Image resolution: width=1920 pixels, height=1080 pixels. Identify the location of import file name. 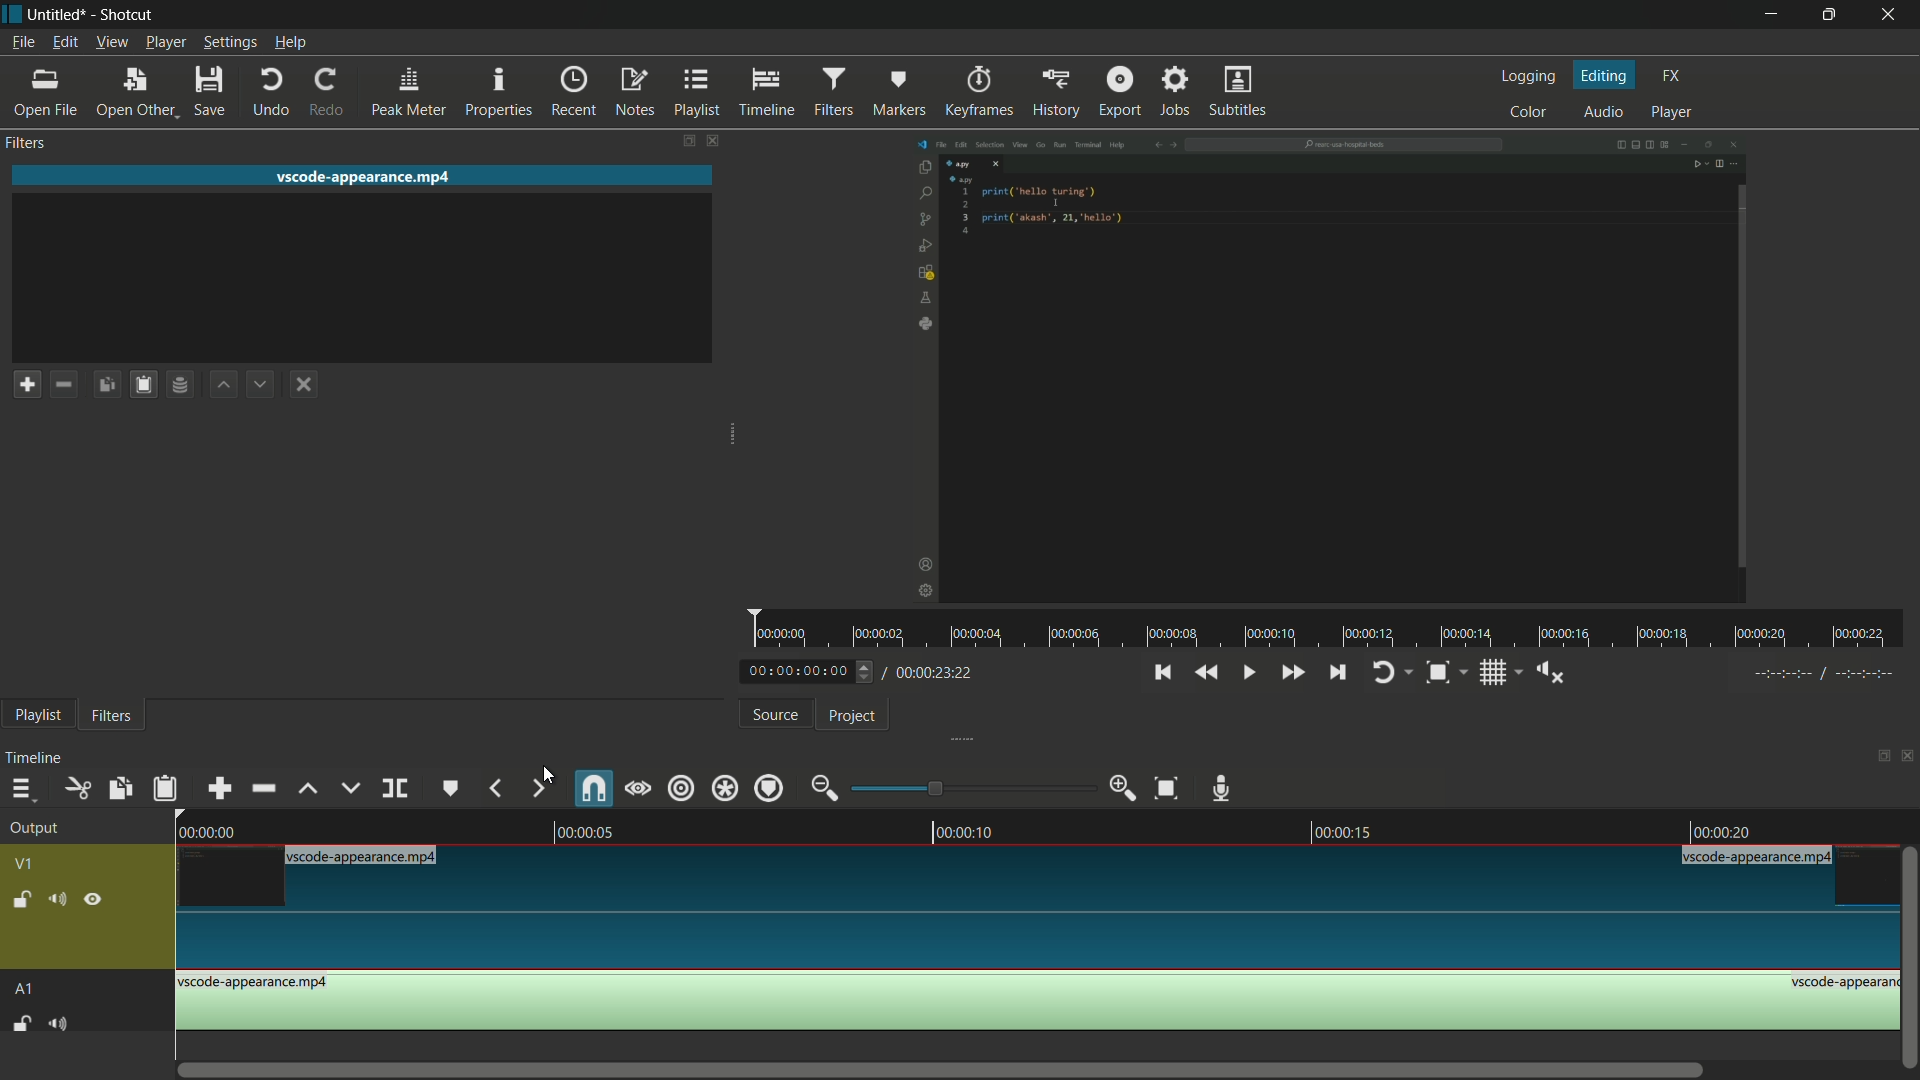
(368, 176).